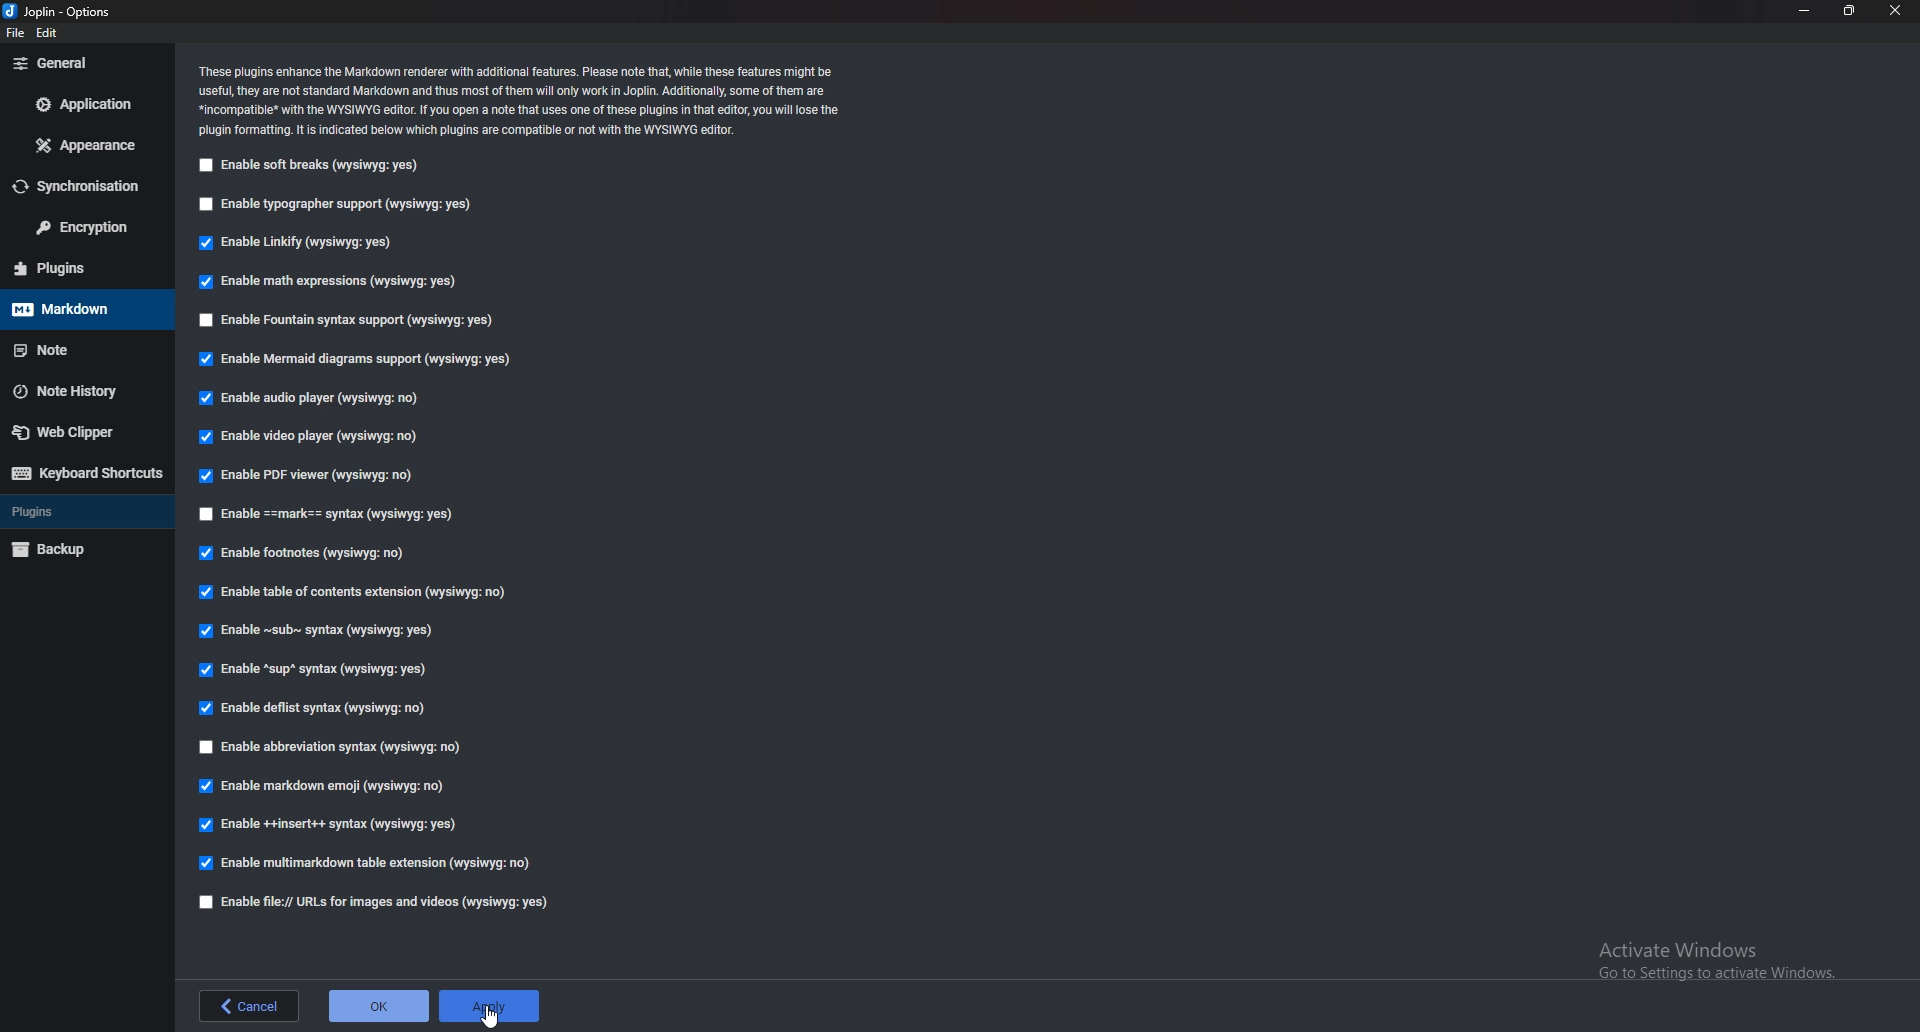 This screenshot has height=1032, width=1920. What do you see at coordinates (76, 390) in the screenshot?
I see `Note history` at bounding box center [76, 390].